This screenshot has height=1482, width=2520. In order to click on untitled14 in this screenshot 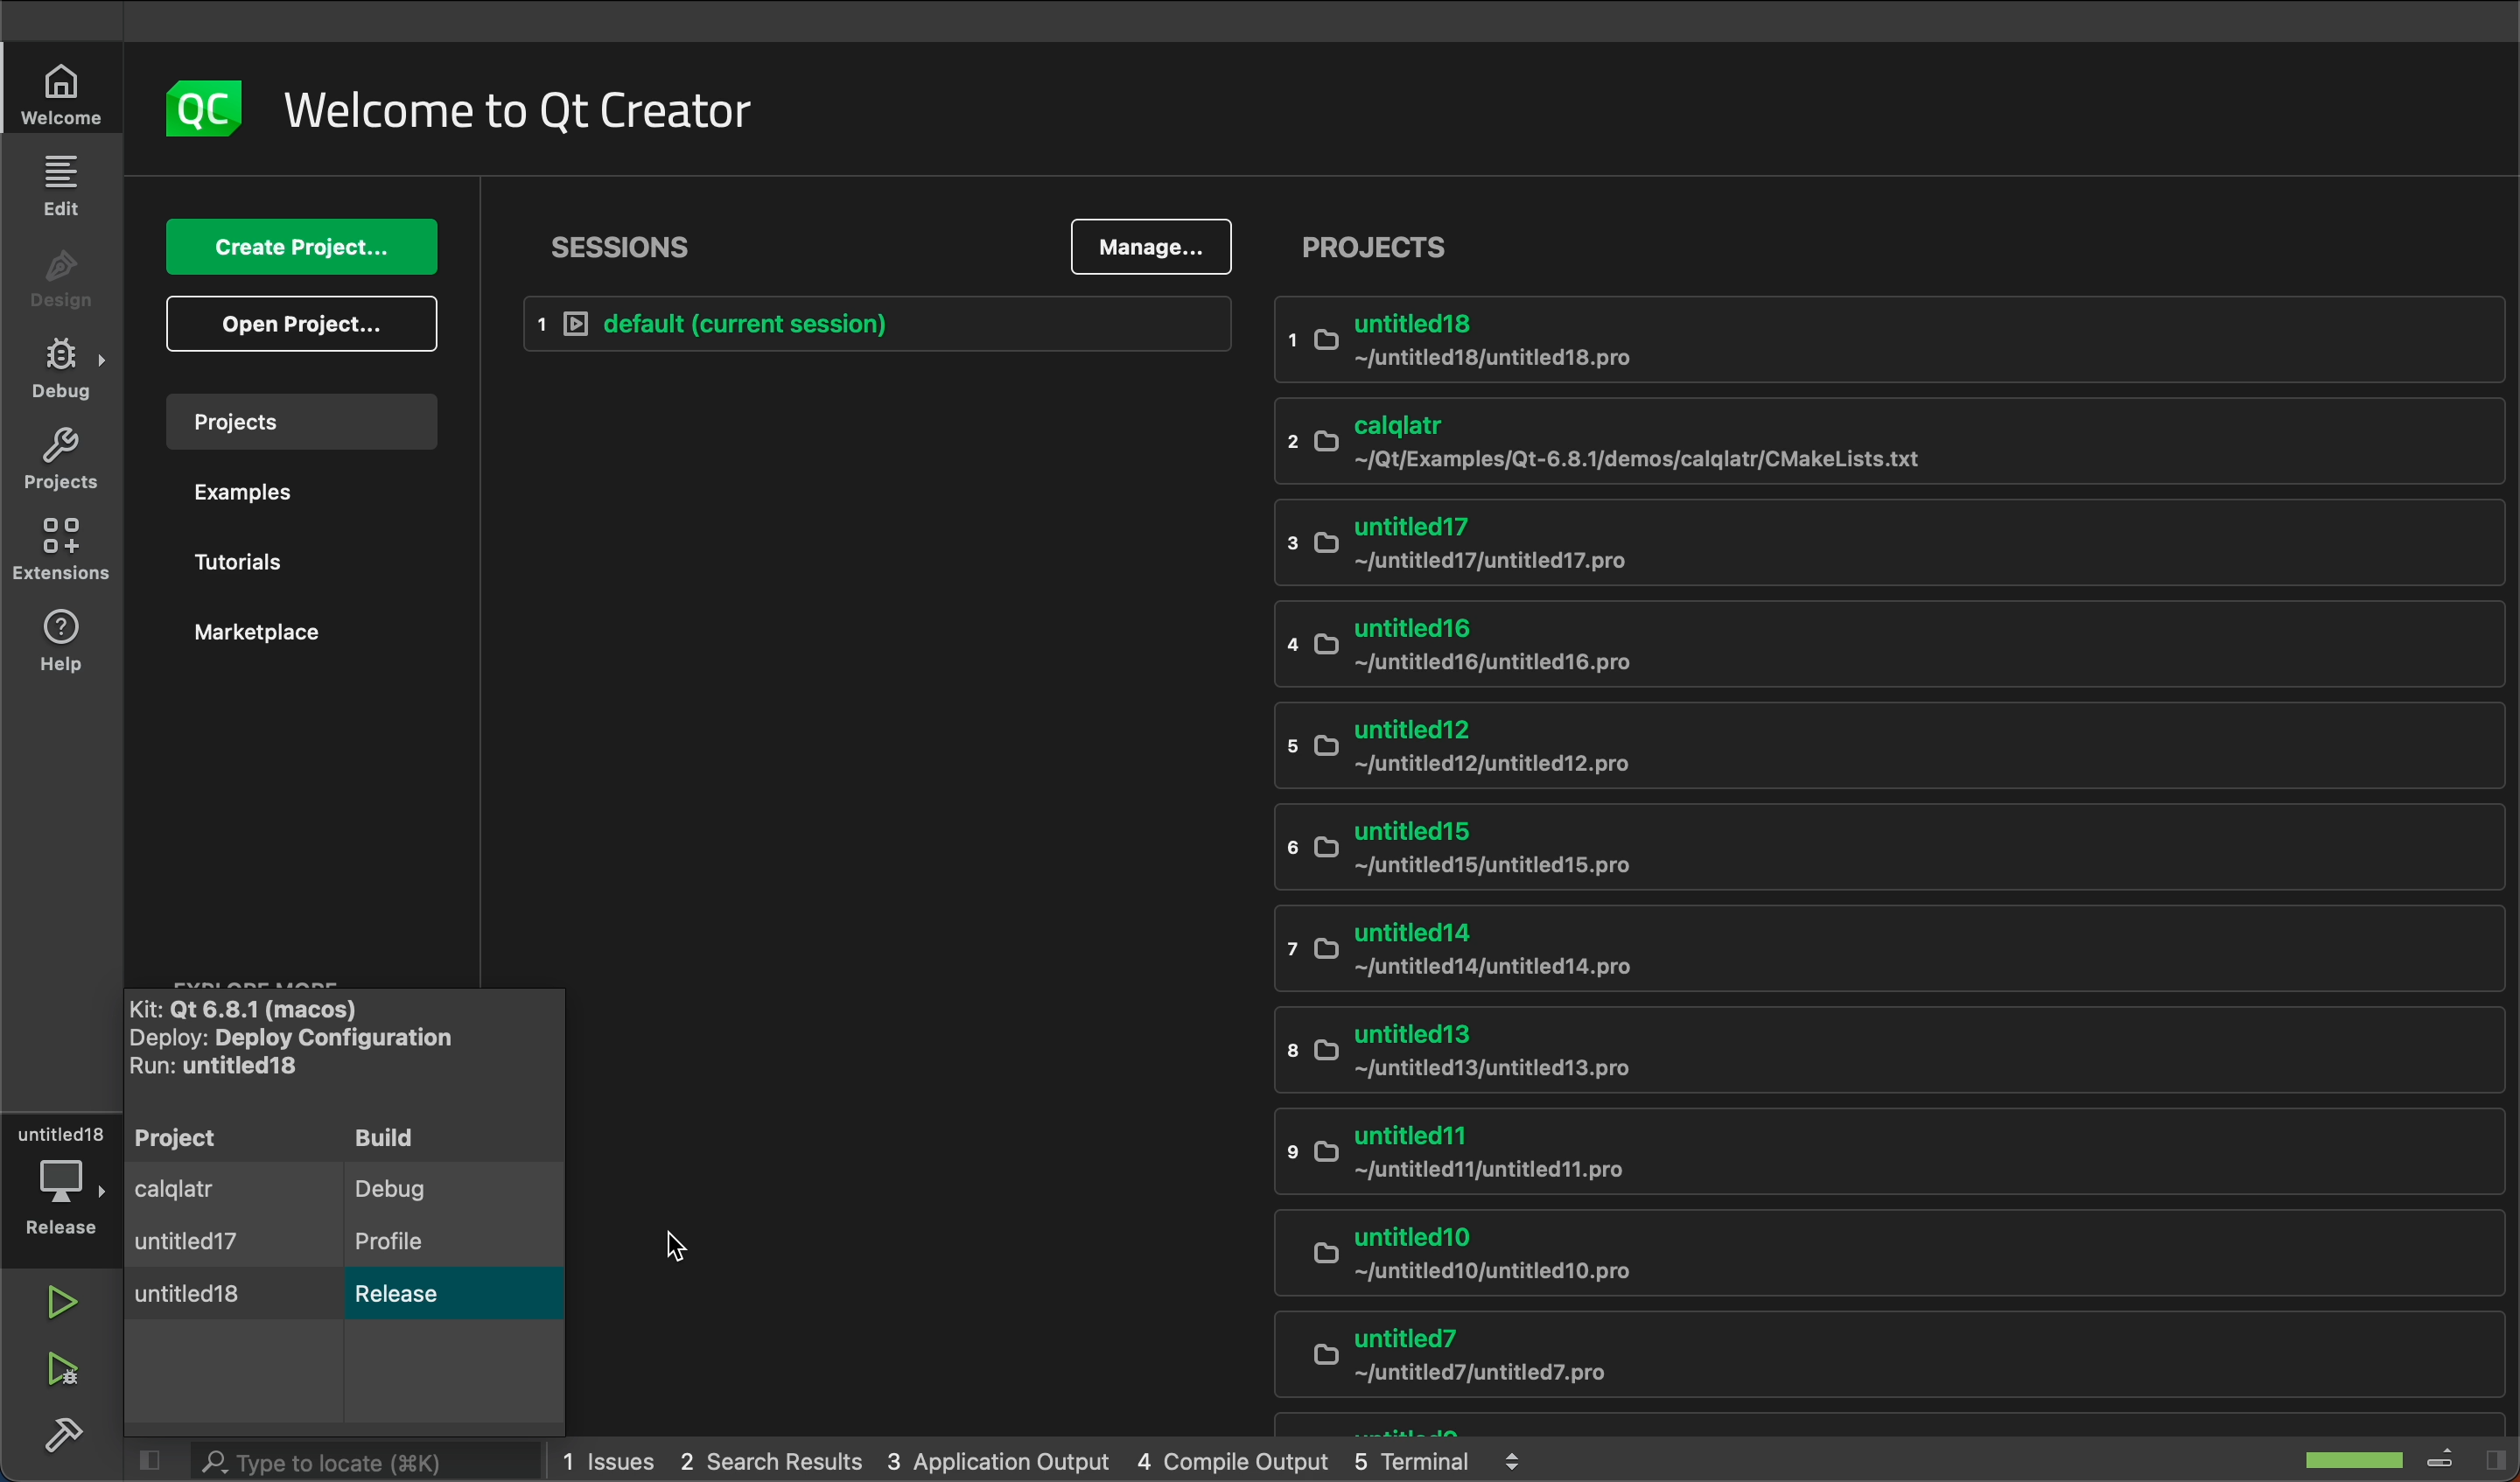, I will do `click(1853, 952)`.